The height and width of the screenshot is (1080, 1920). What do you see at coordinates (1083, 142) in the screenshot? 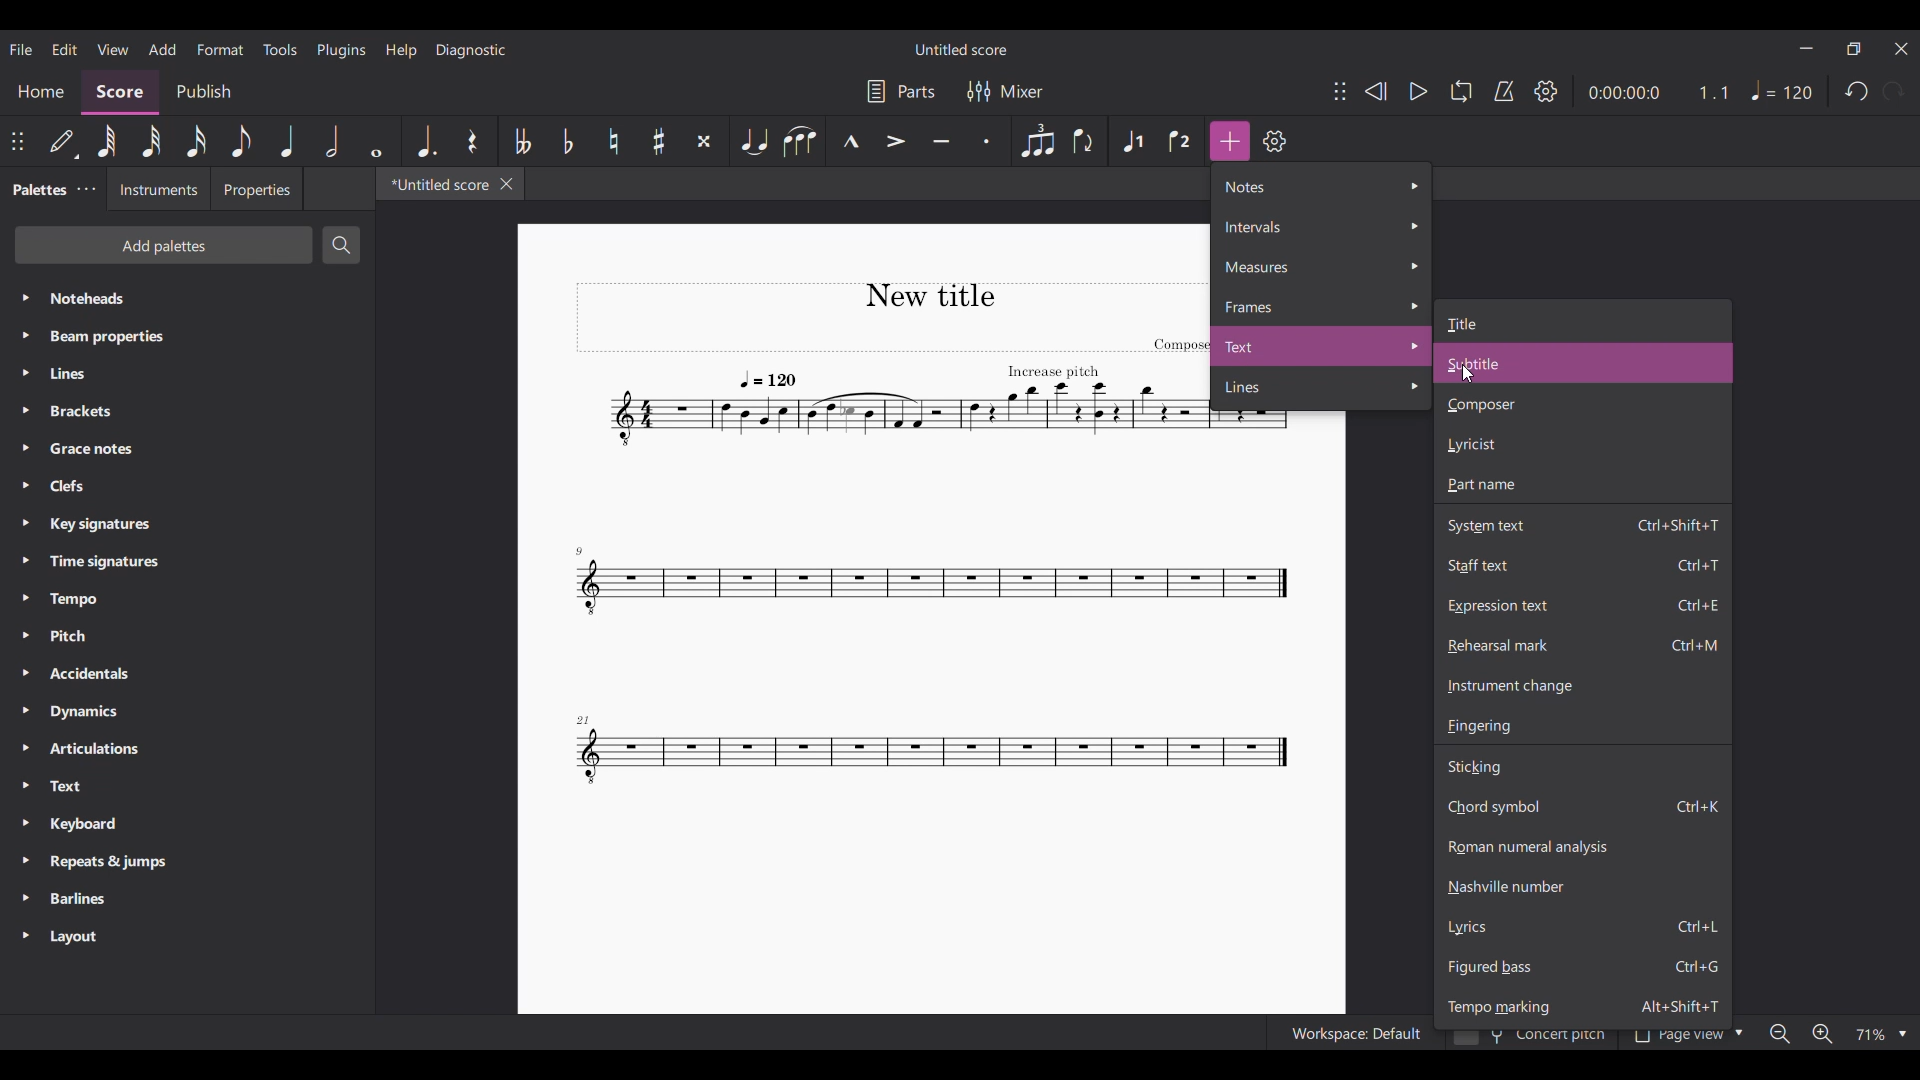
I see `Flip direction` at bounding box center [1083, 142].